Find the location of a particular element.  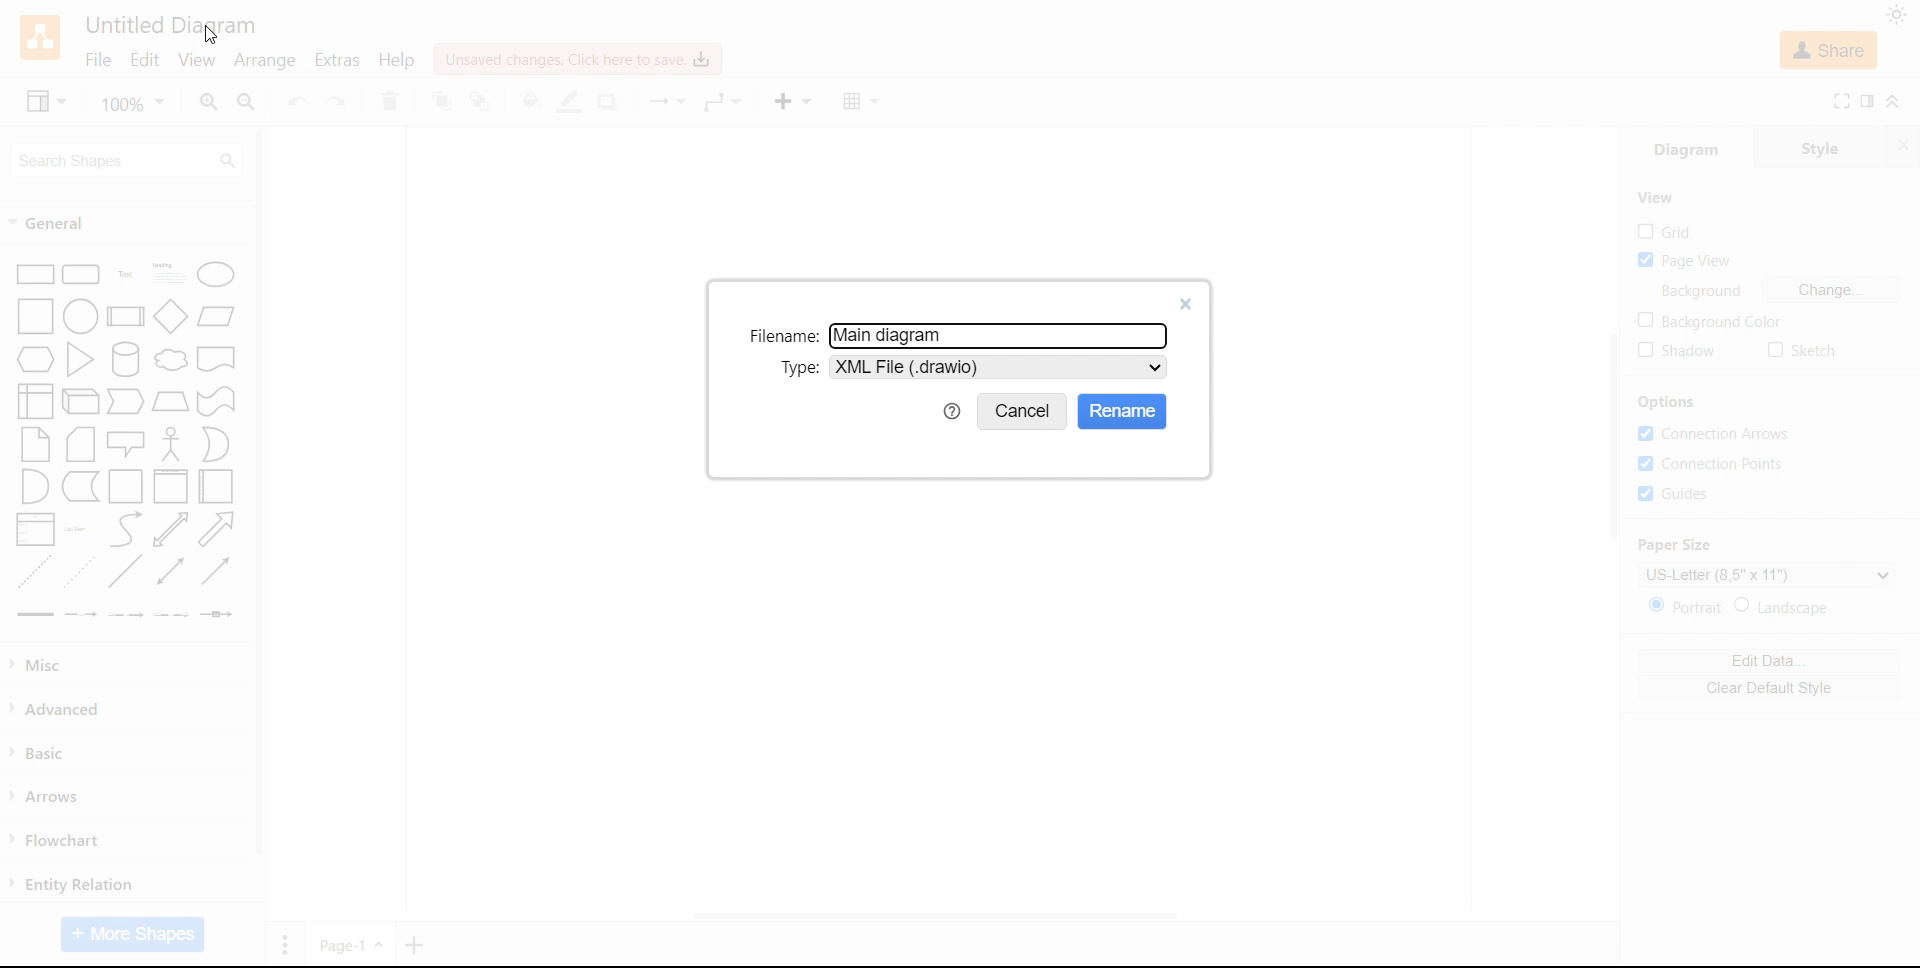

Table  is located at coordinates (863, 102).